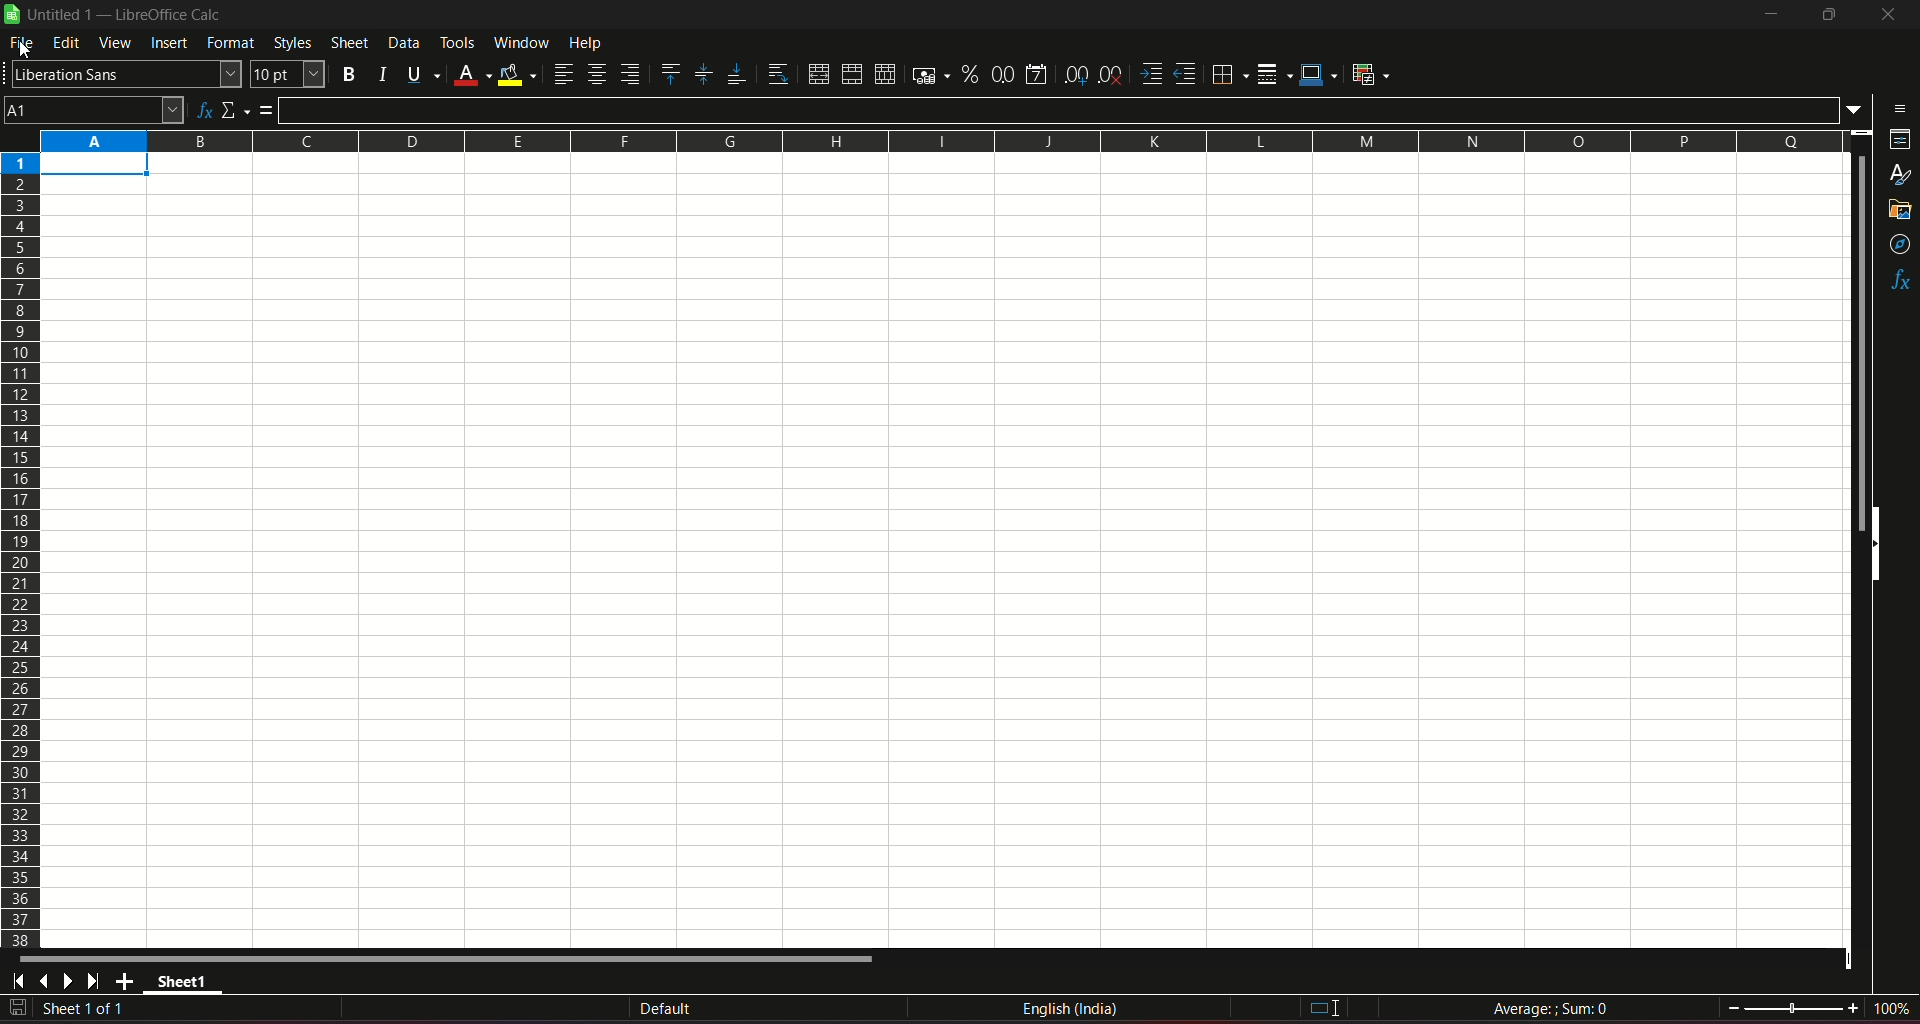  Describe the element at coordinates (1150, 73) in the screenshot. I see `increase indent` at that location.